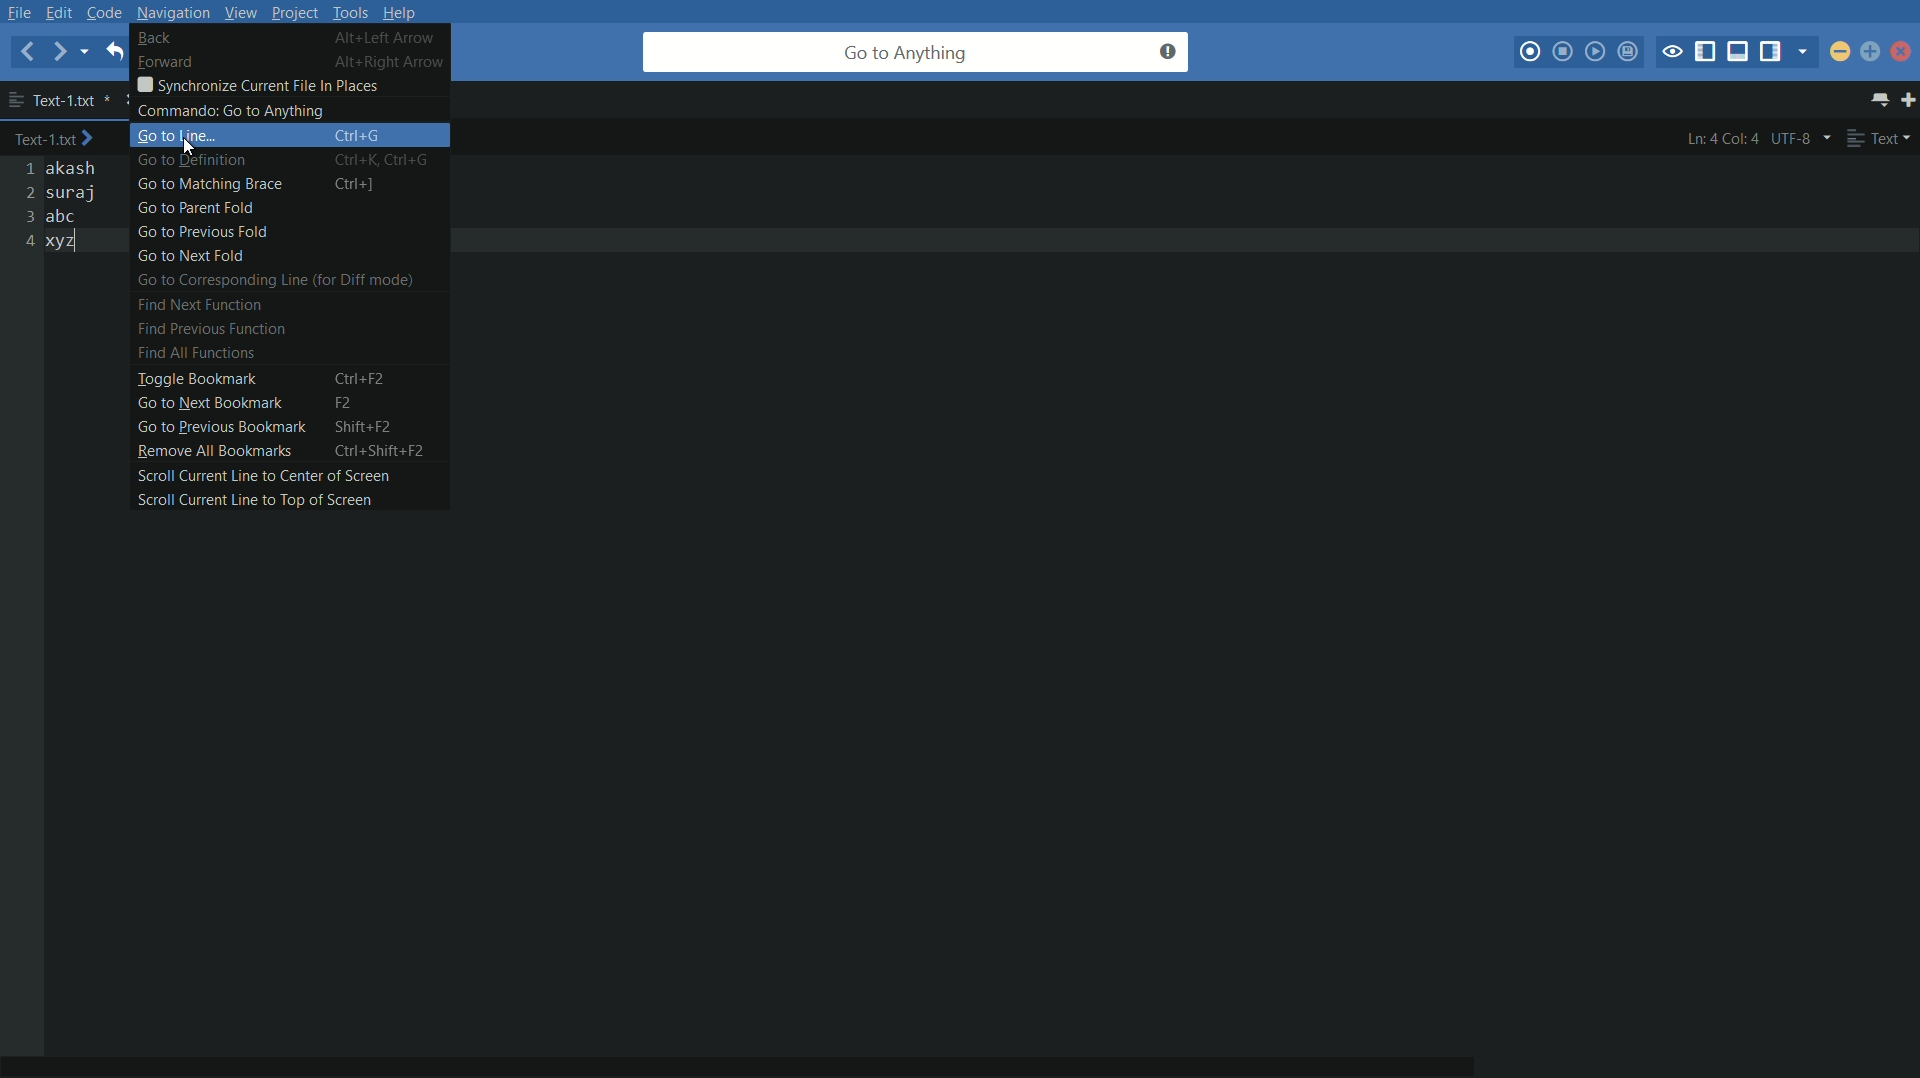 The image size is (1920, 1078). What do you see at coordinates (61, 53) in the screenshot?
I see `forward` at bounding box center [61, 53].